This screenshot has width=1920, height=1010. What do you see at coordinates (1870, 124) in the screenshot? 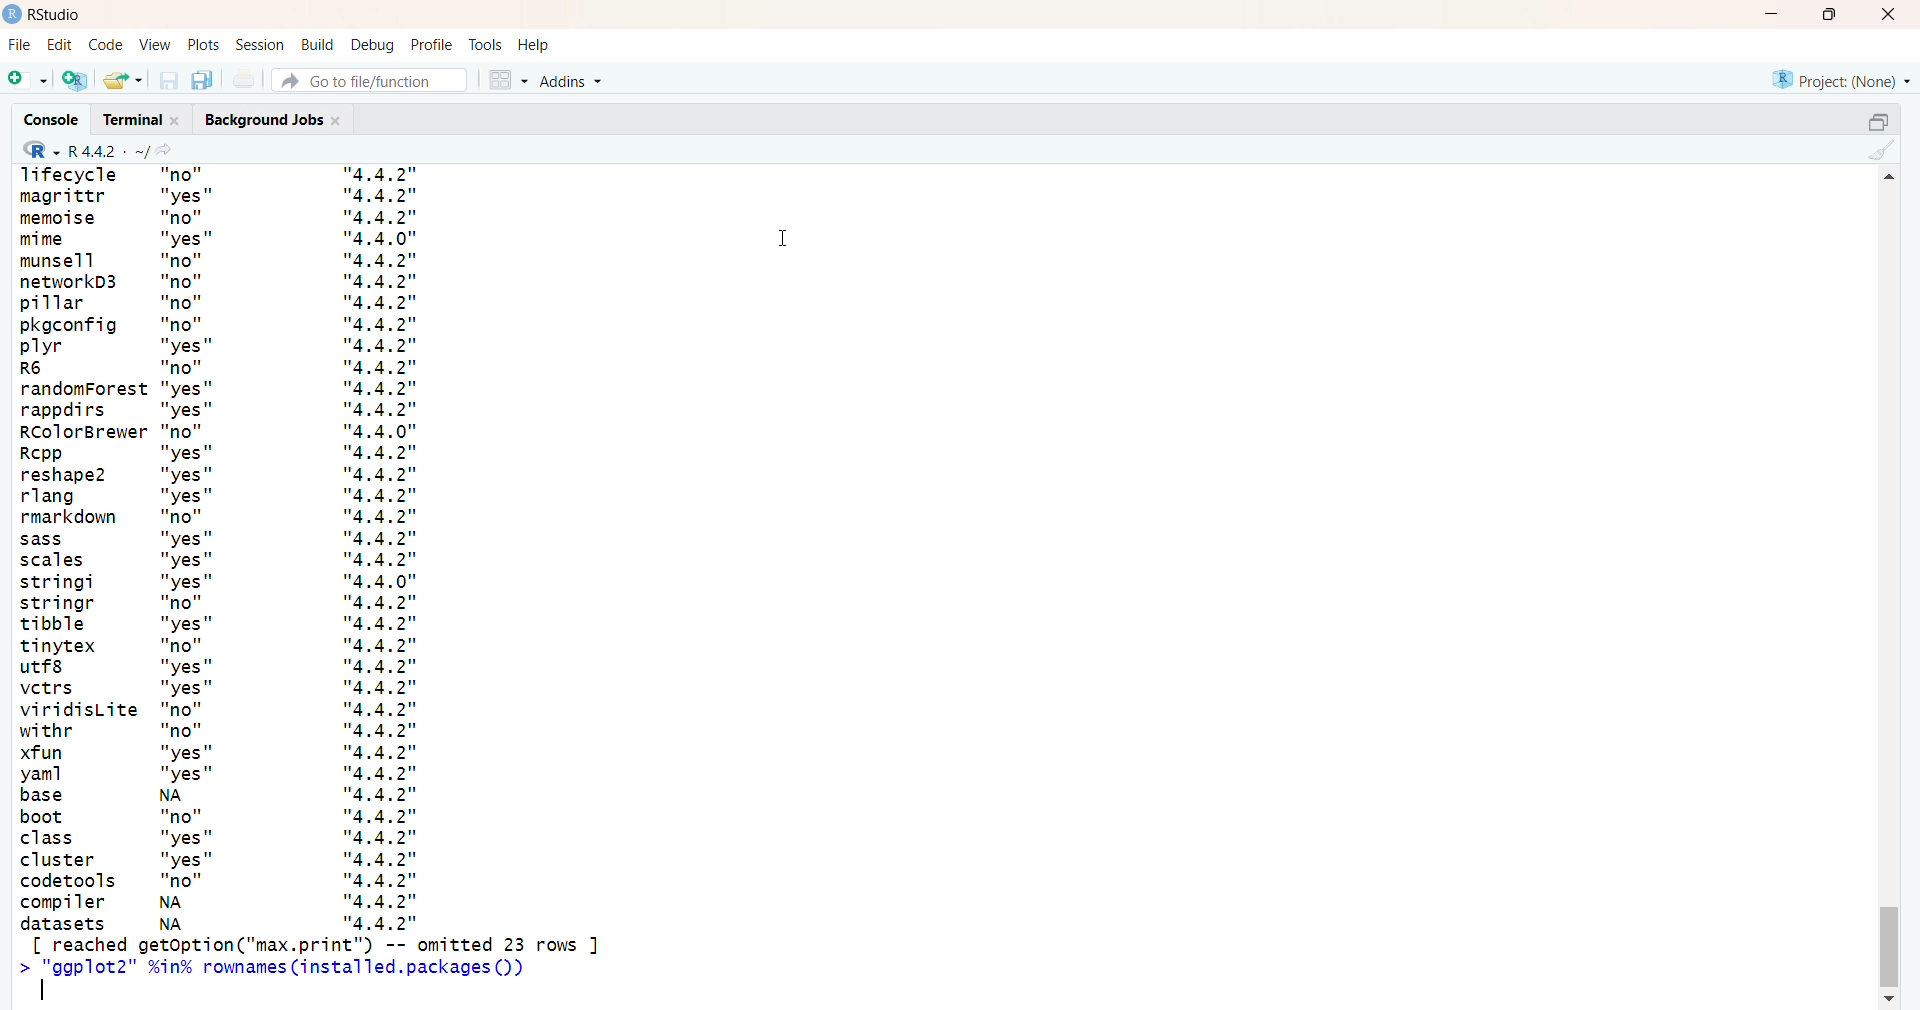
I see `collapse` at bounding box center [1870, 124].